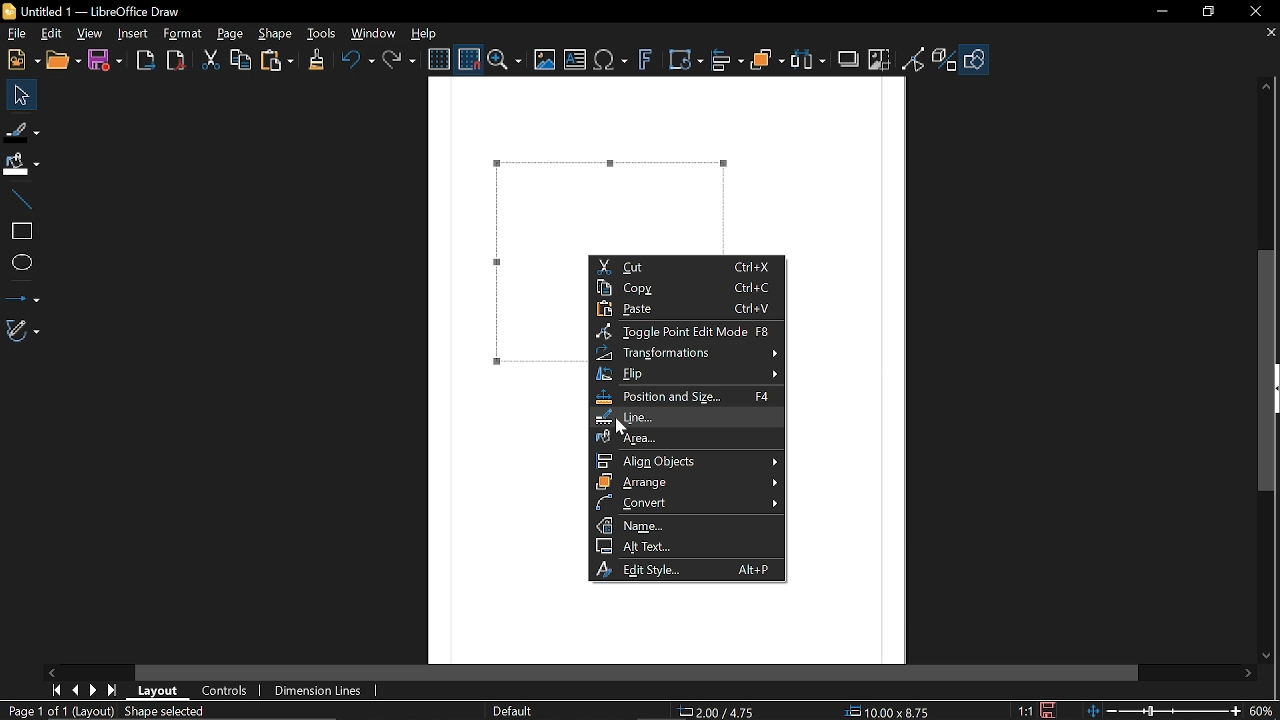  I want to click on Alt Text, so click(685, 546).